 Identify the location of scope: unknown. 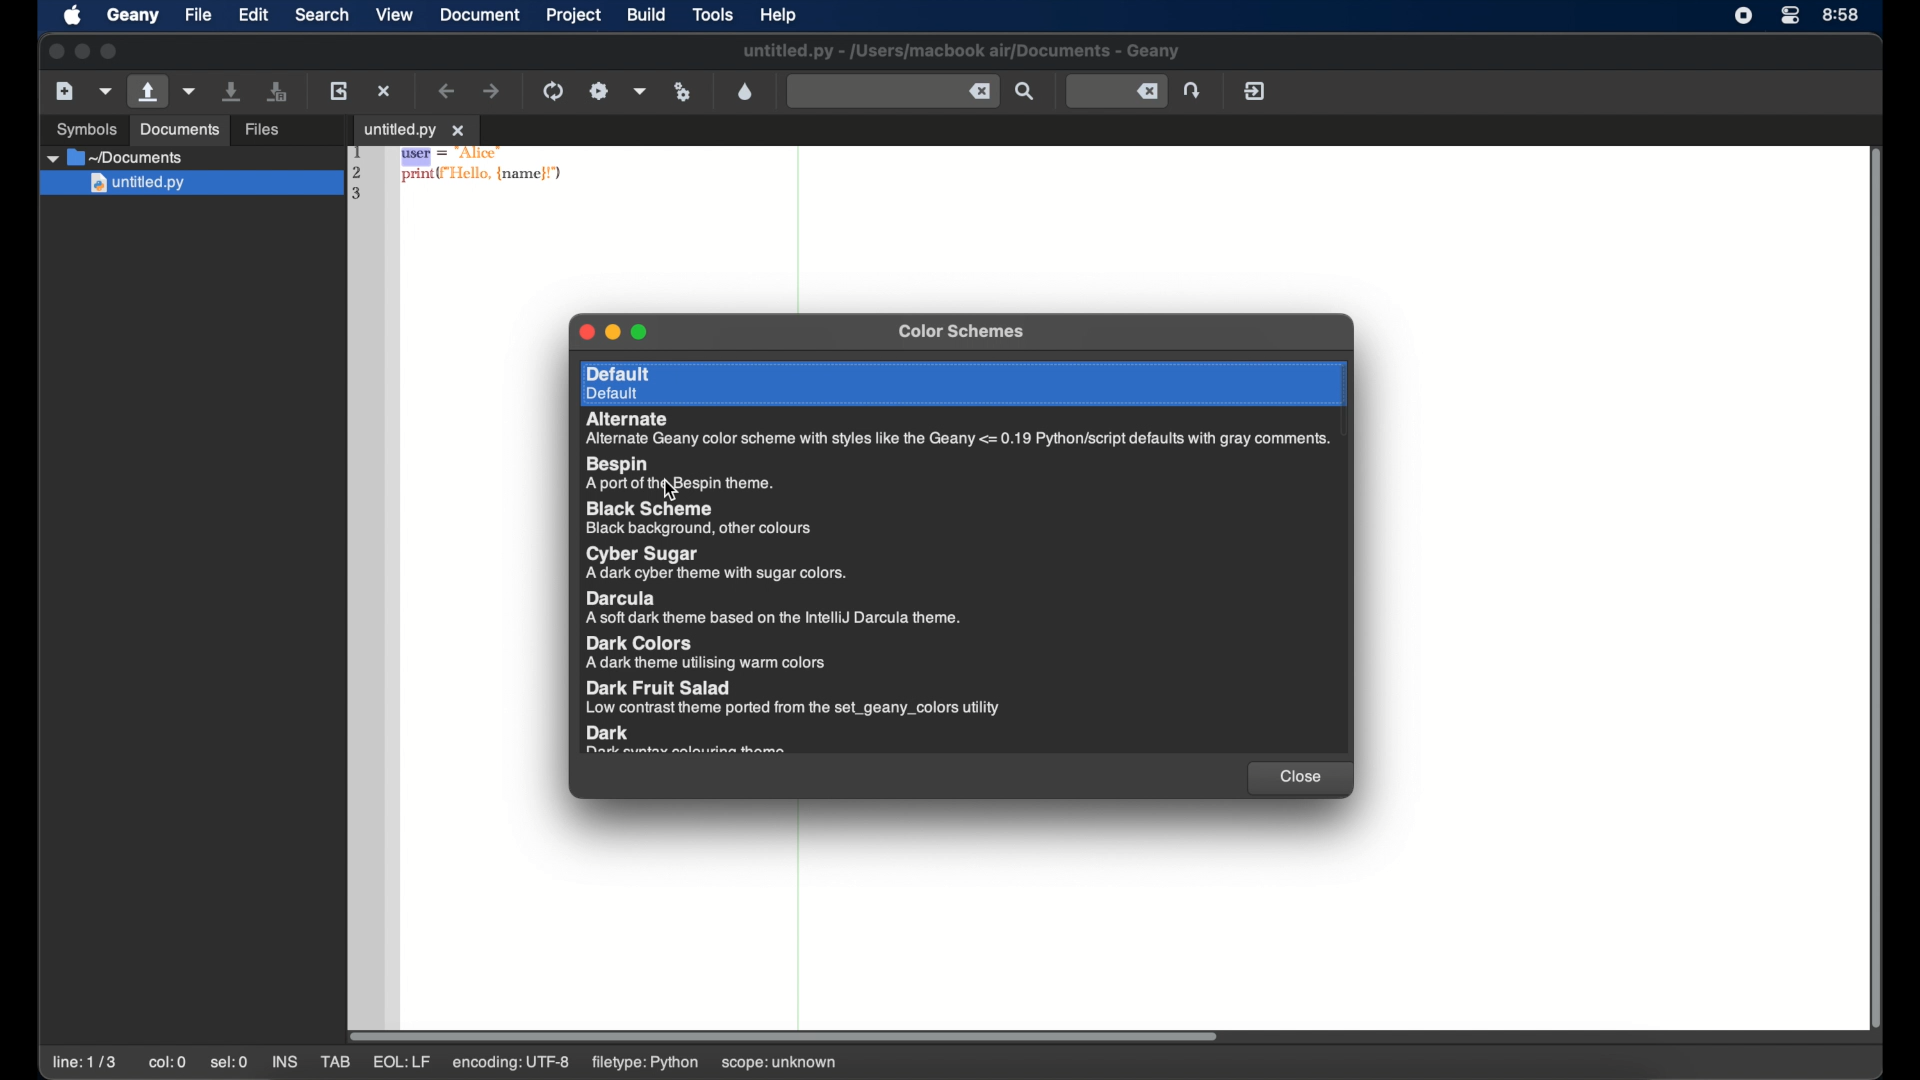
(779, 1063).